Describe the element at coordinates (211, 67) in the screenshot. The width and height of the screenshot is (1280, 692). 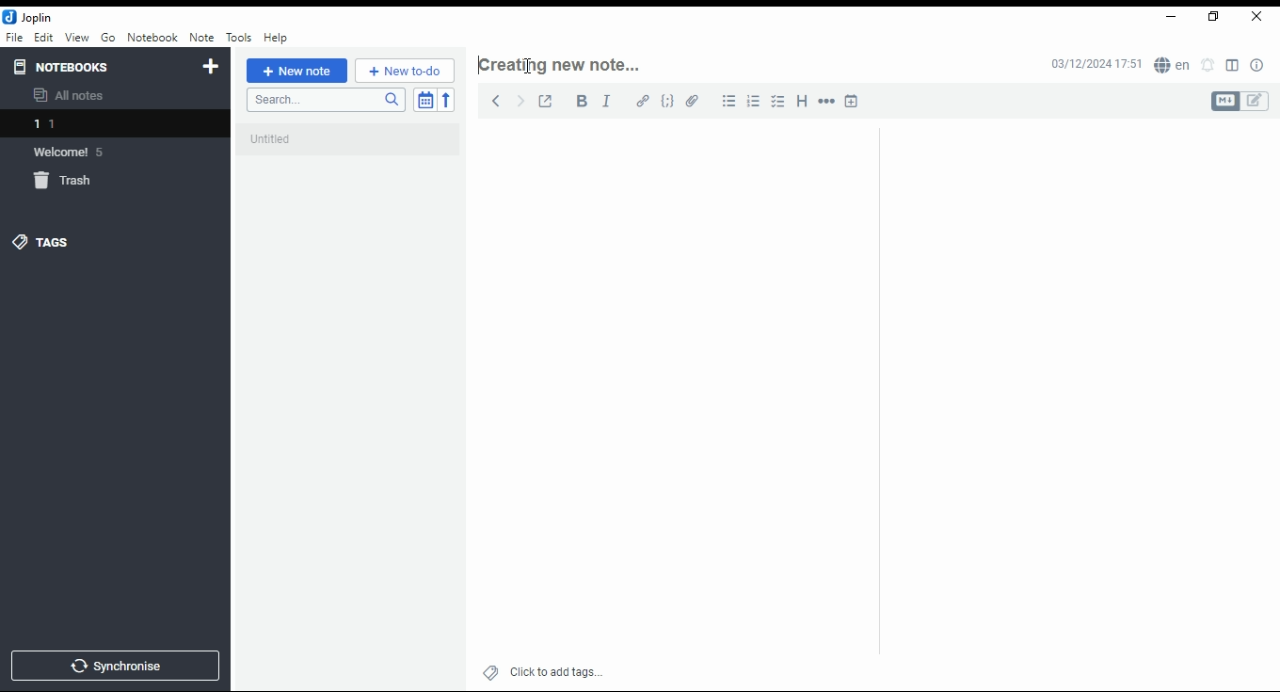
I see `new notebook` at that location.